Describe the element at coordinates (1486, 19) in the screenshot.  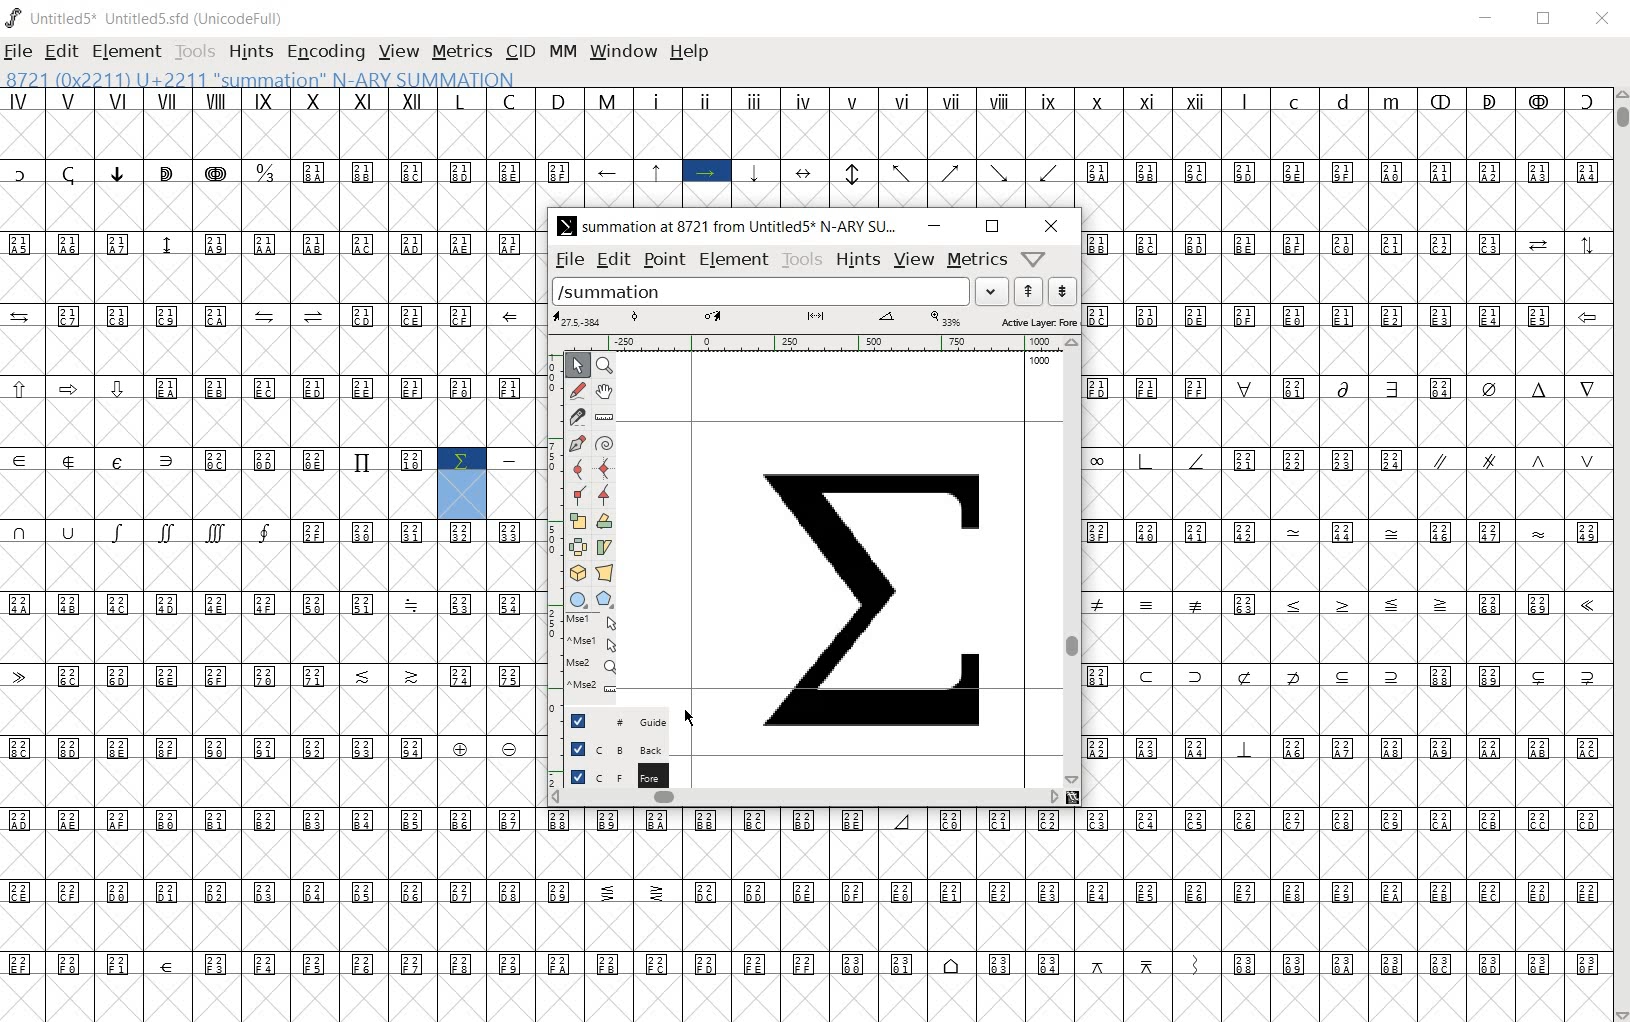
I see `MINIMIZE` at that location.